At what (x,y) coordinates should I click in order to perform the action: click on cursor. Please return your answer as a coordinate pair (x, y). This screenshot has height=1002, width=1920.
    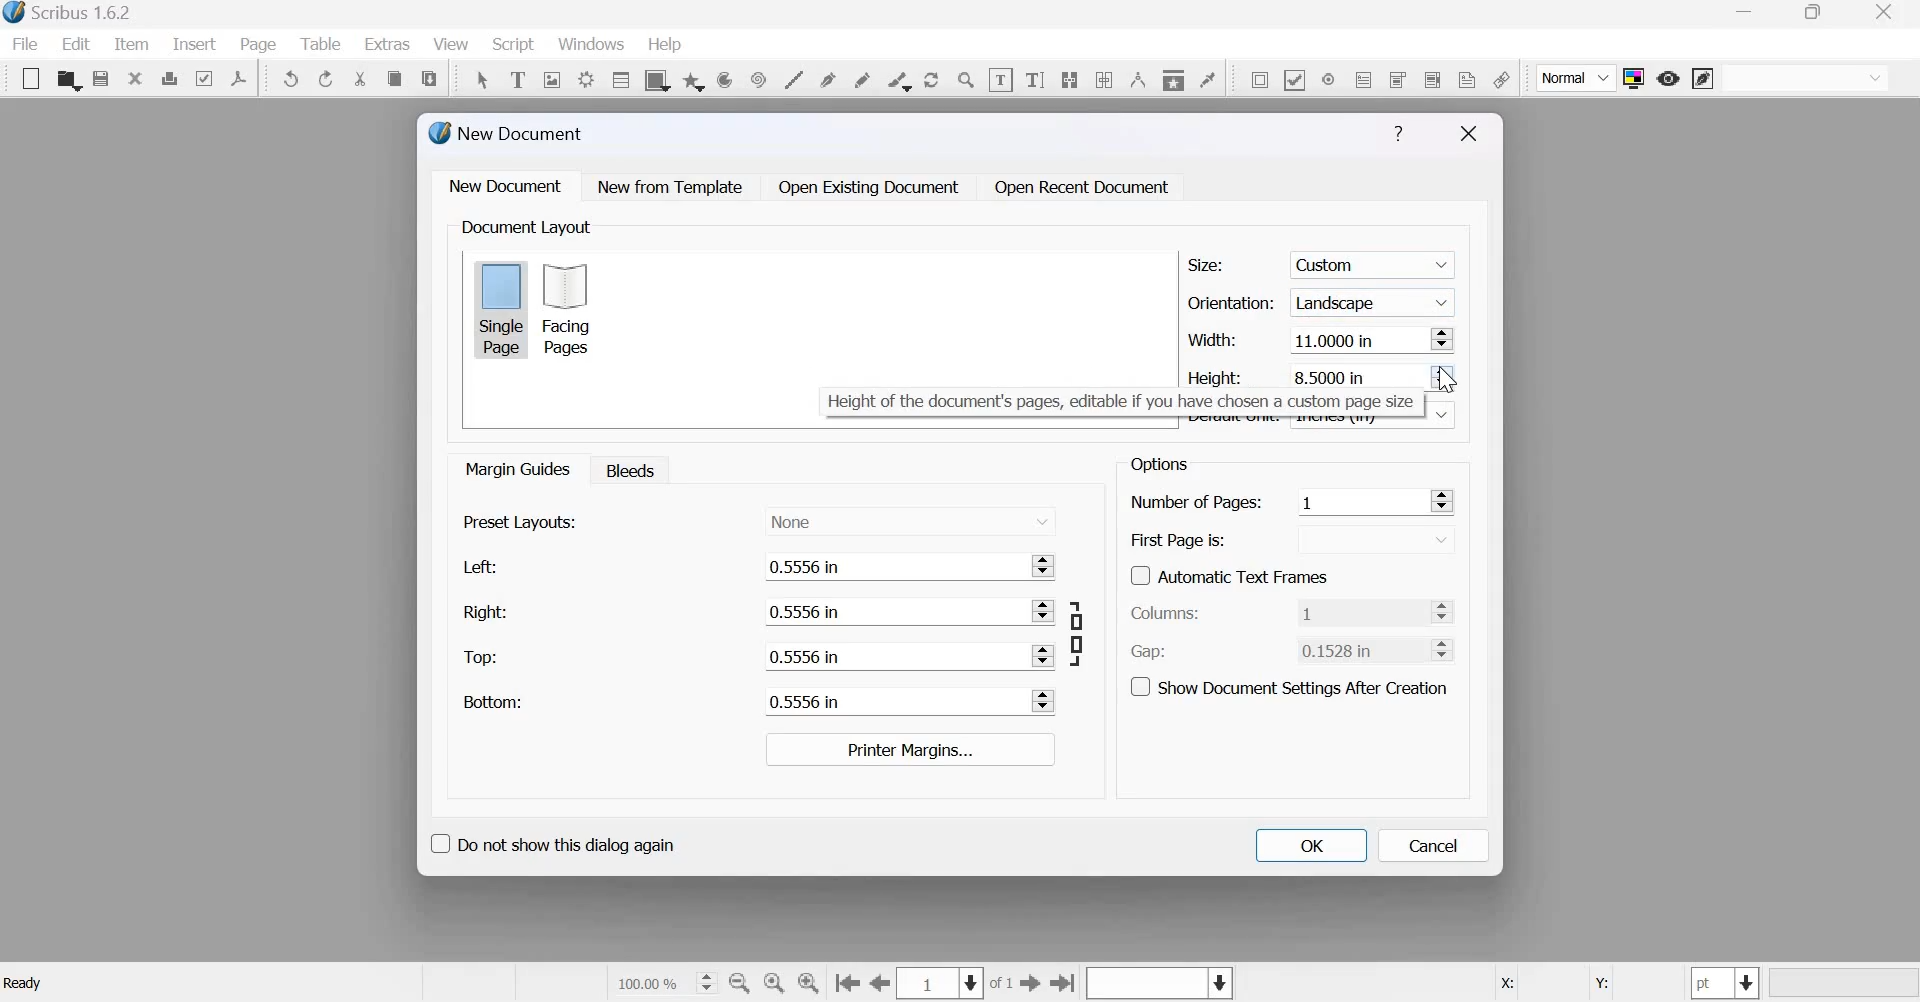
    Looking at the image, I should click on (1449, 380).